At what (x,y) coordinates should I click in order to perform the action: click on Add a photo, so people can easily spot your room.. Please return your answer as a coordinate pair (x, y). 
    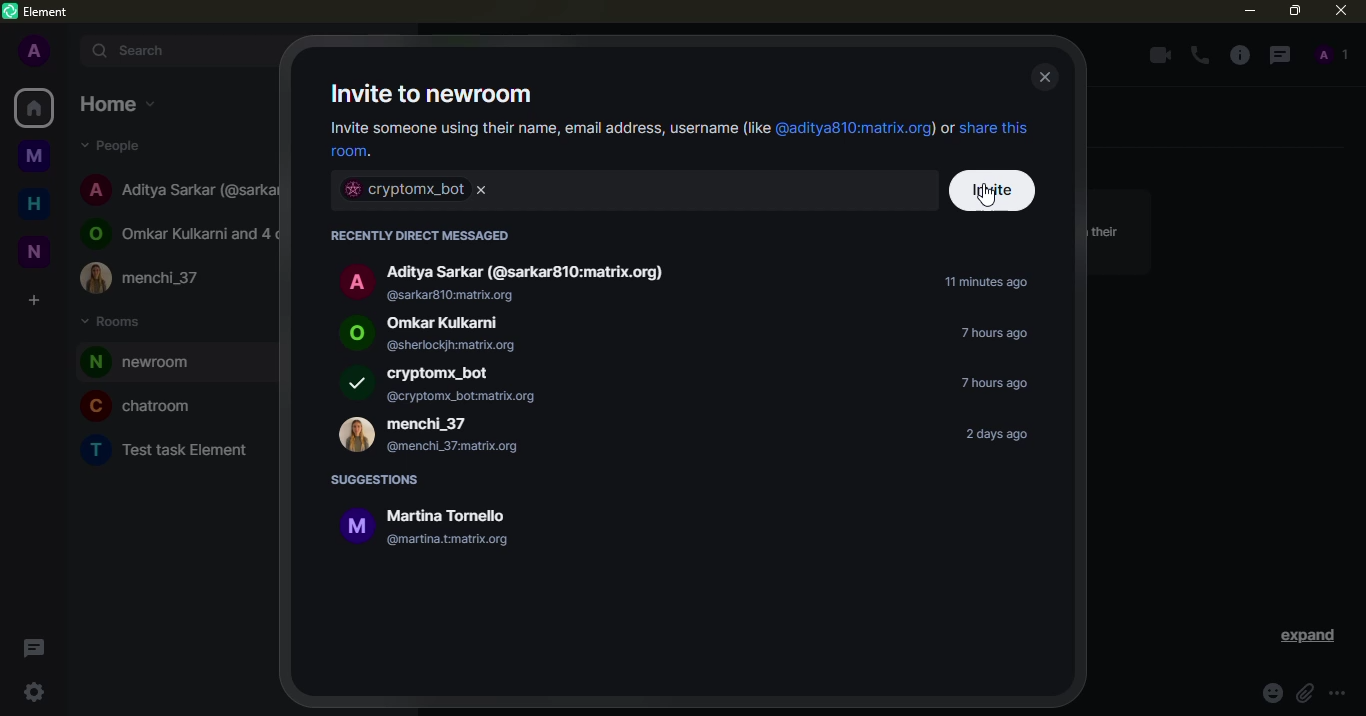
    Looking at the image, I should click on (508, 402).